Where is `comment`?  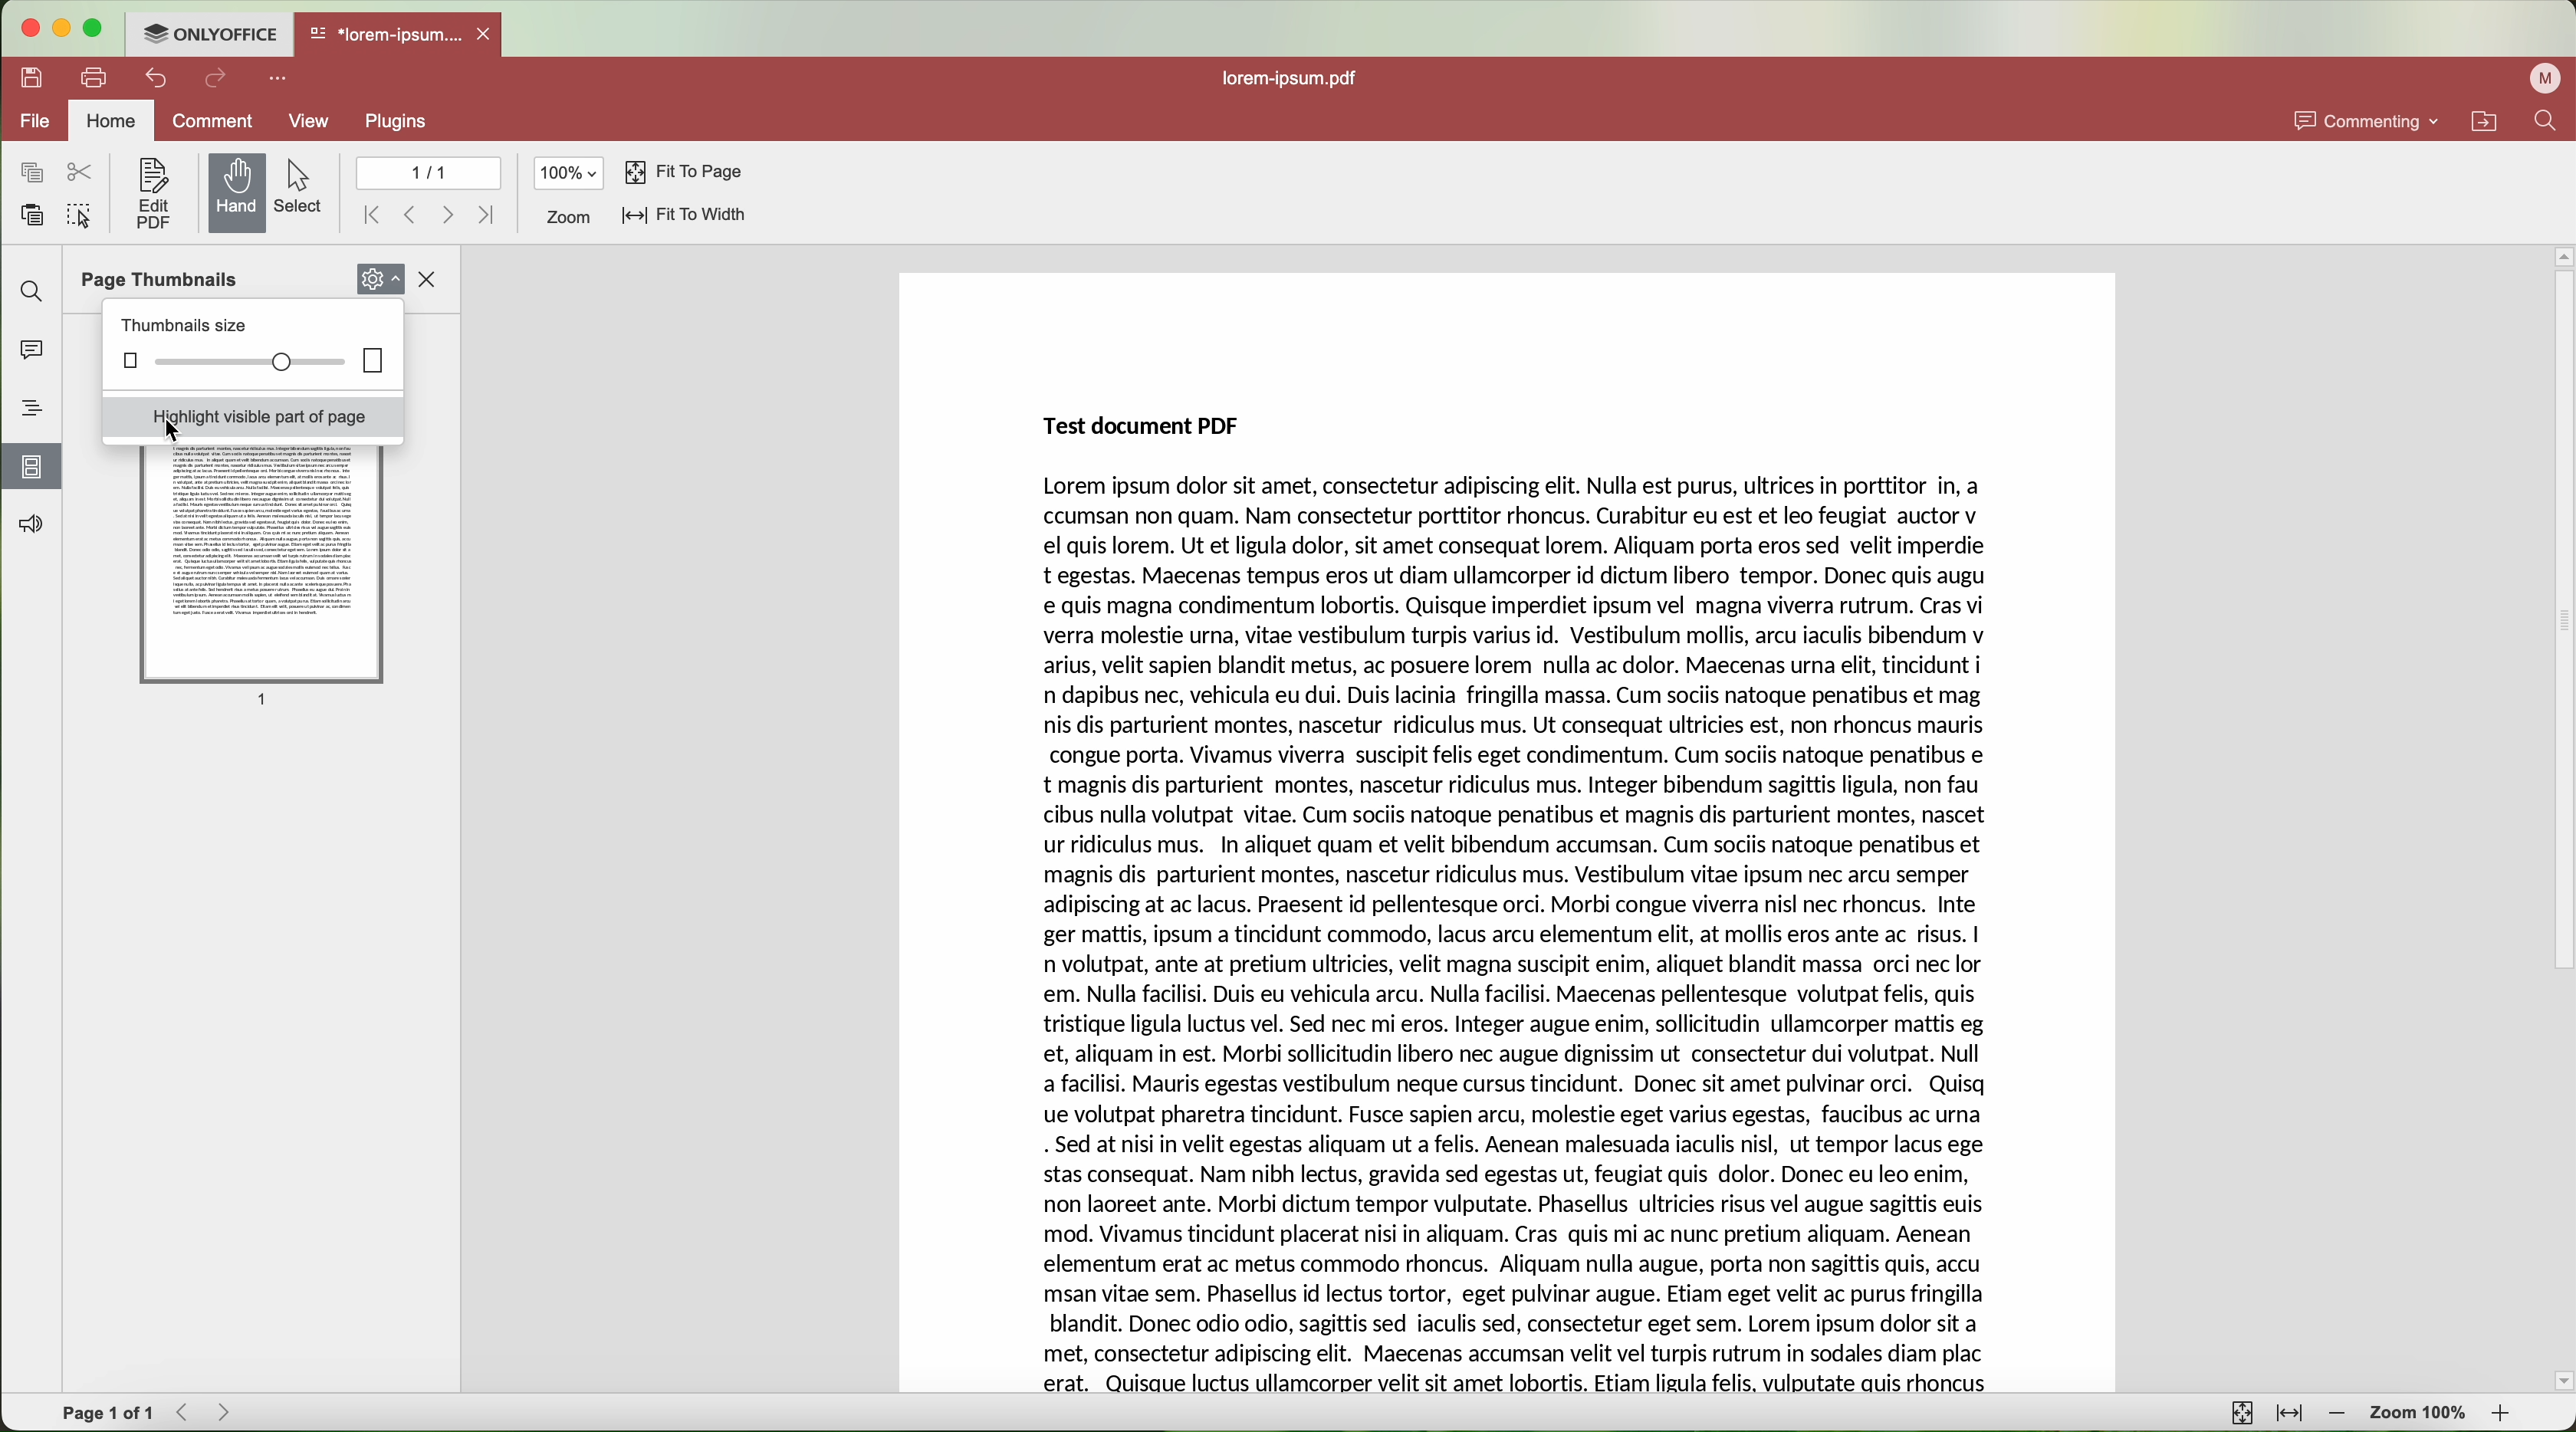
comment is located at coordinates (216, 121).